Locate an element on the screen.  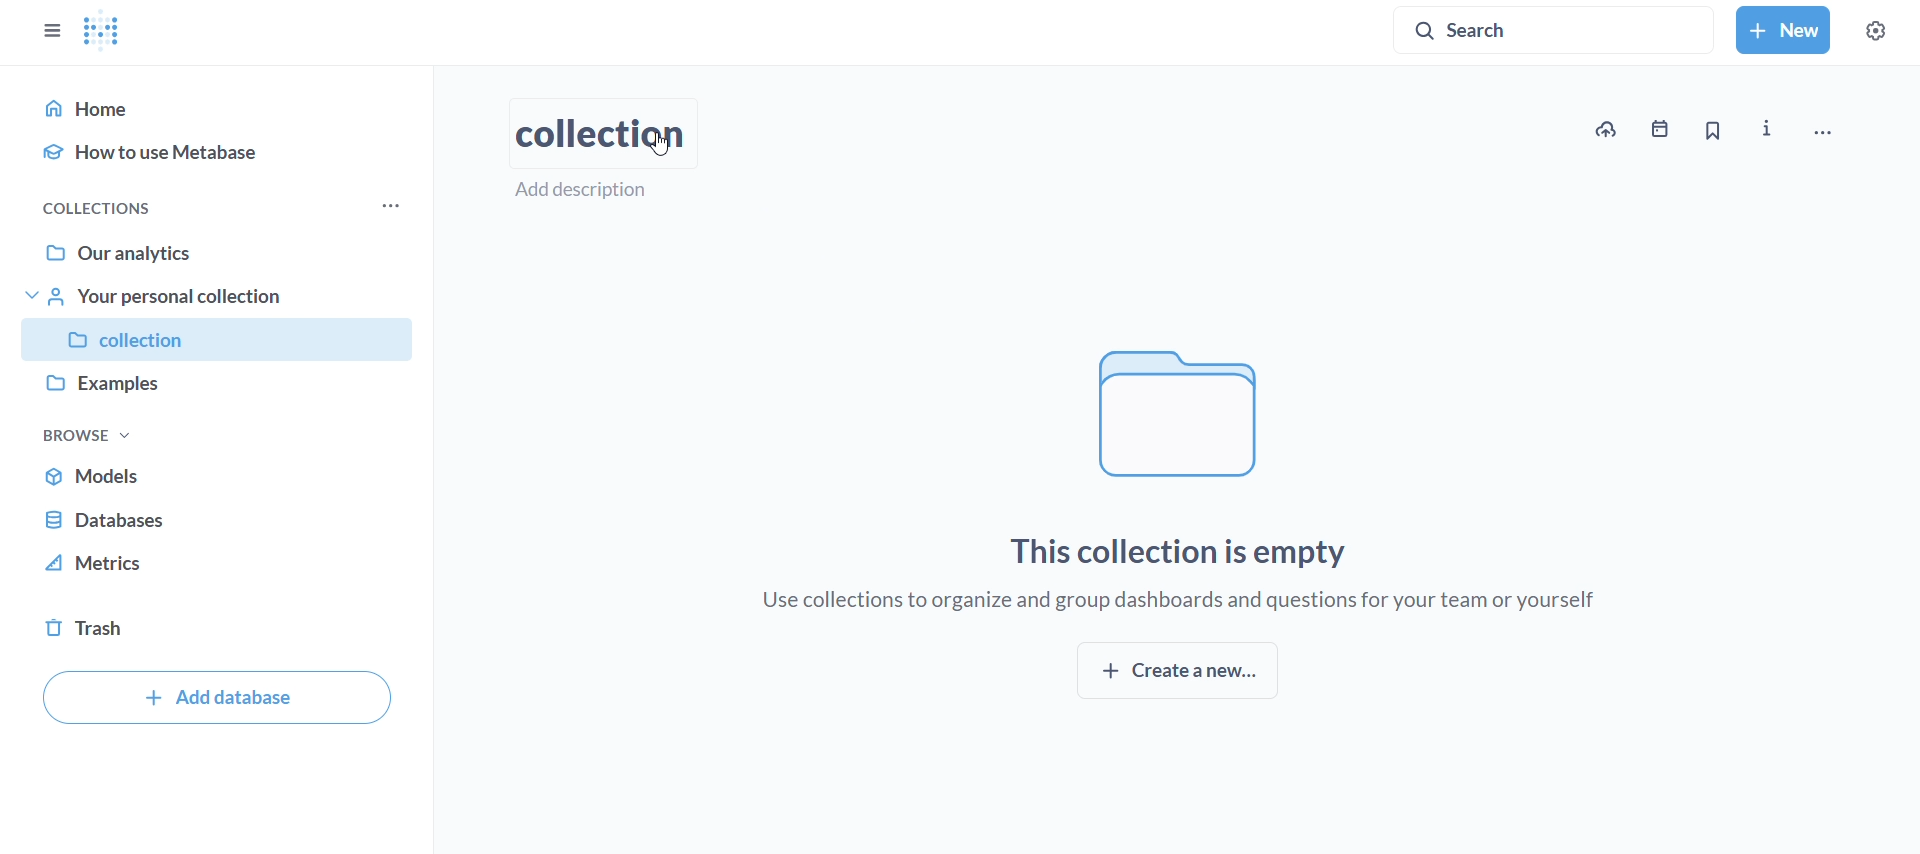
collections is located at coordinates (96, 209).